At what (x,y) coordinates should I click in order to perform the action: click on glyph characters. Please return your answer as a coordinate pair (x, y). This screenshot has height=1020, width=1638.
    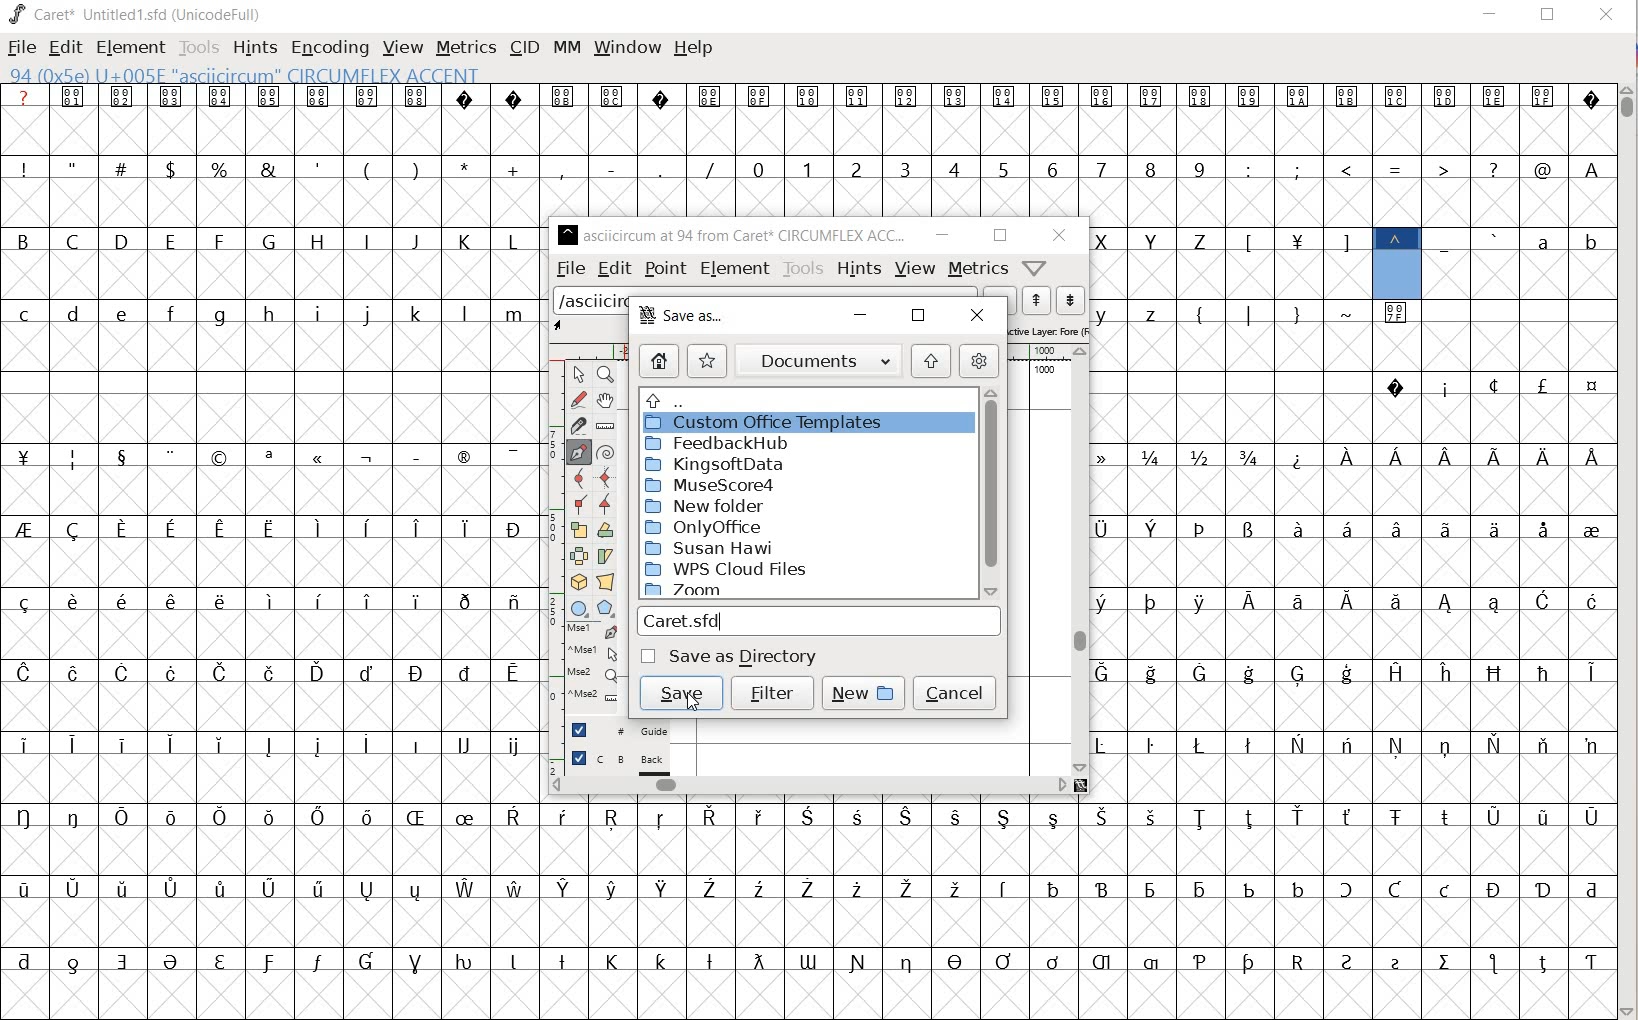
    Looking at the image, I should click on (1081, 150).